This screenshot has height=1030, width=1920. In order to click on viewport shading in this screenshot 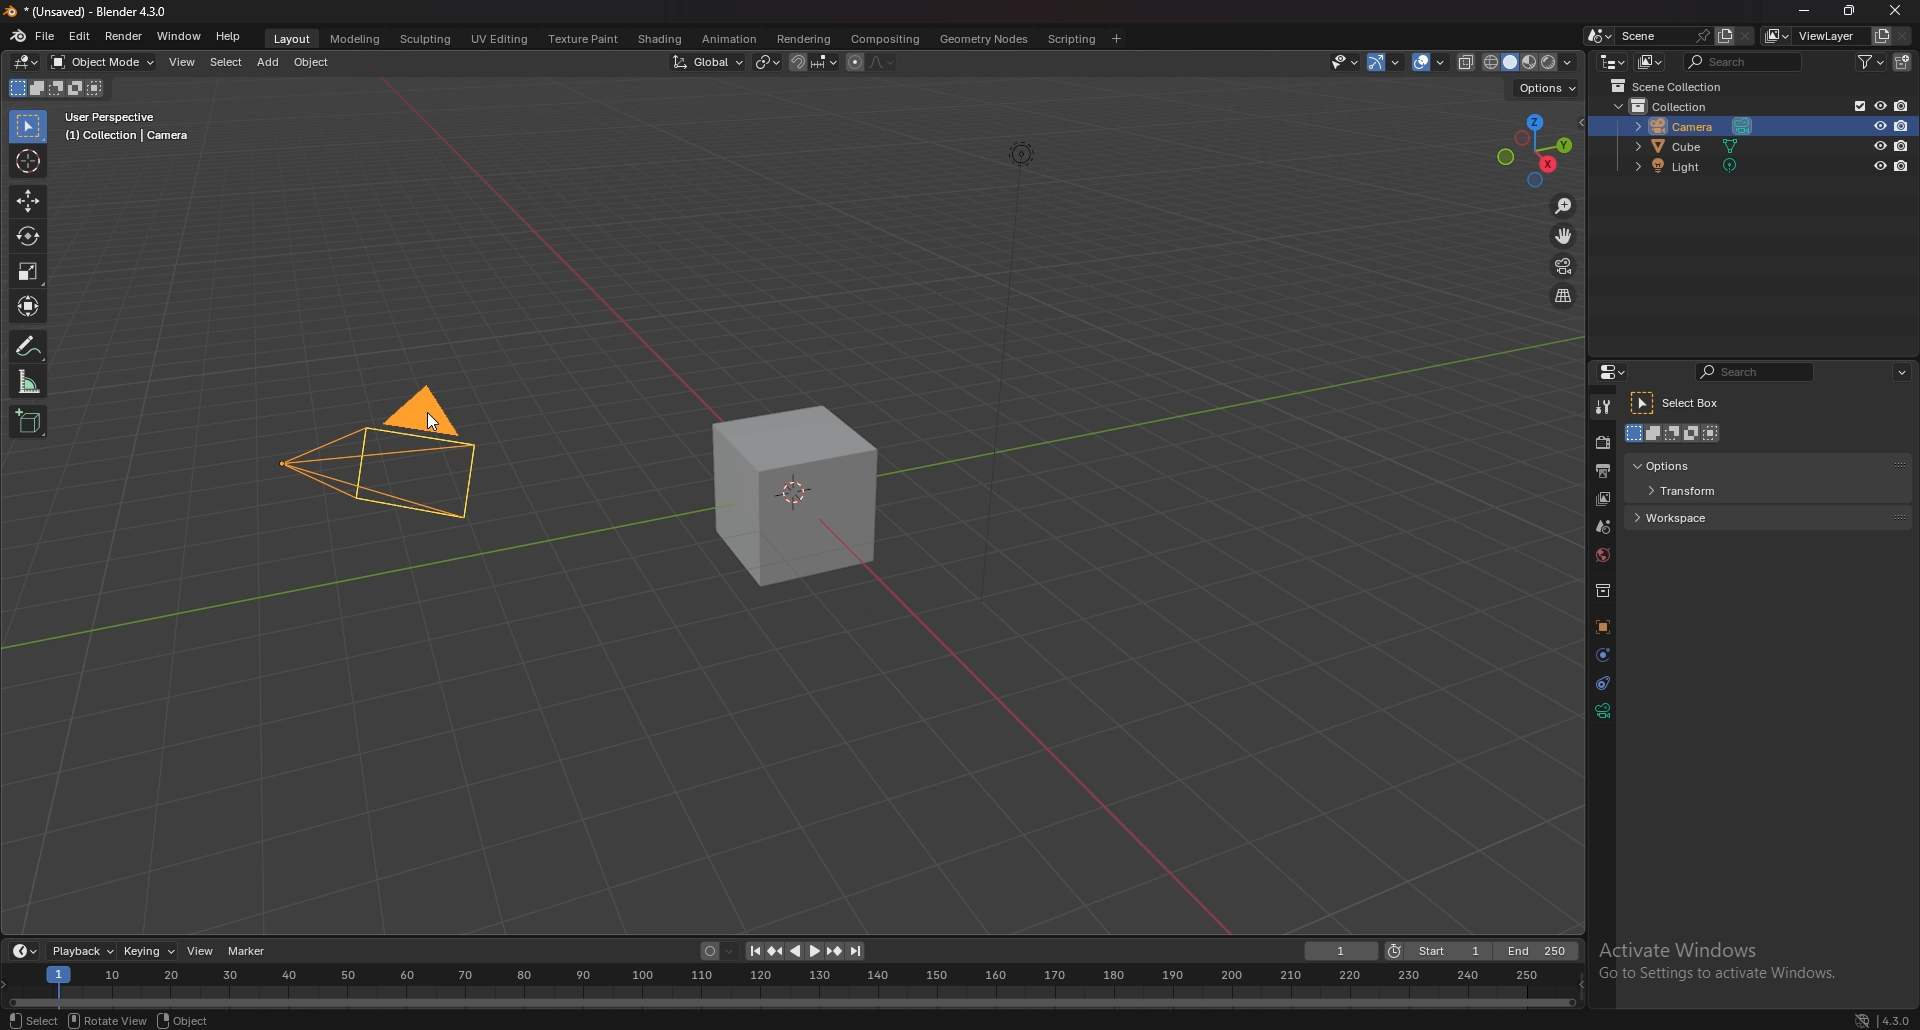, I will do `click(1530, 63)`.